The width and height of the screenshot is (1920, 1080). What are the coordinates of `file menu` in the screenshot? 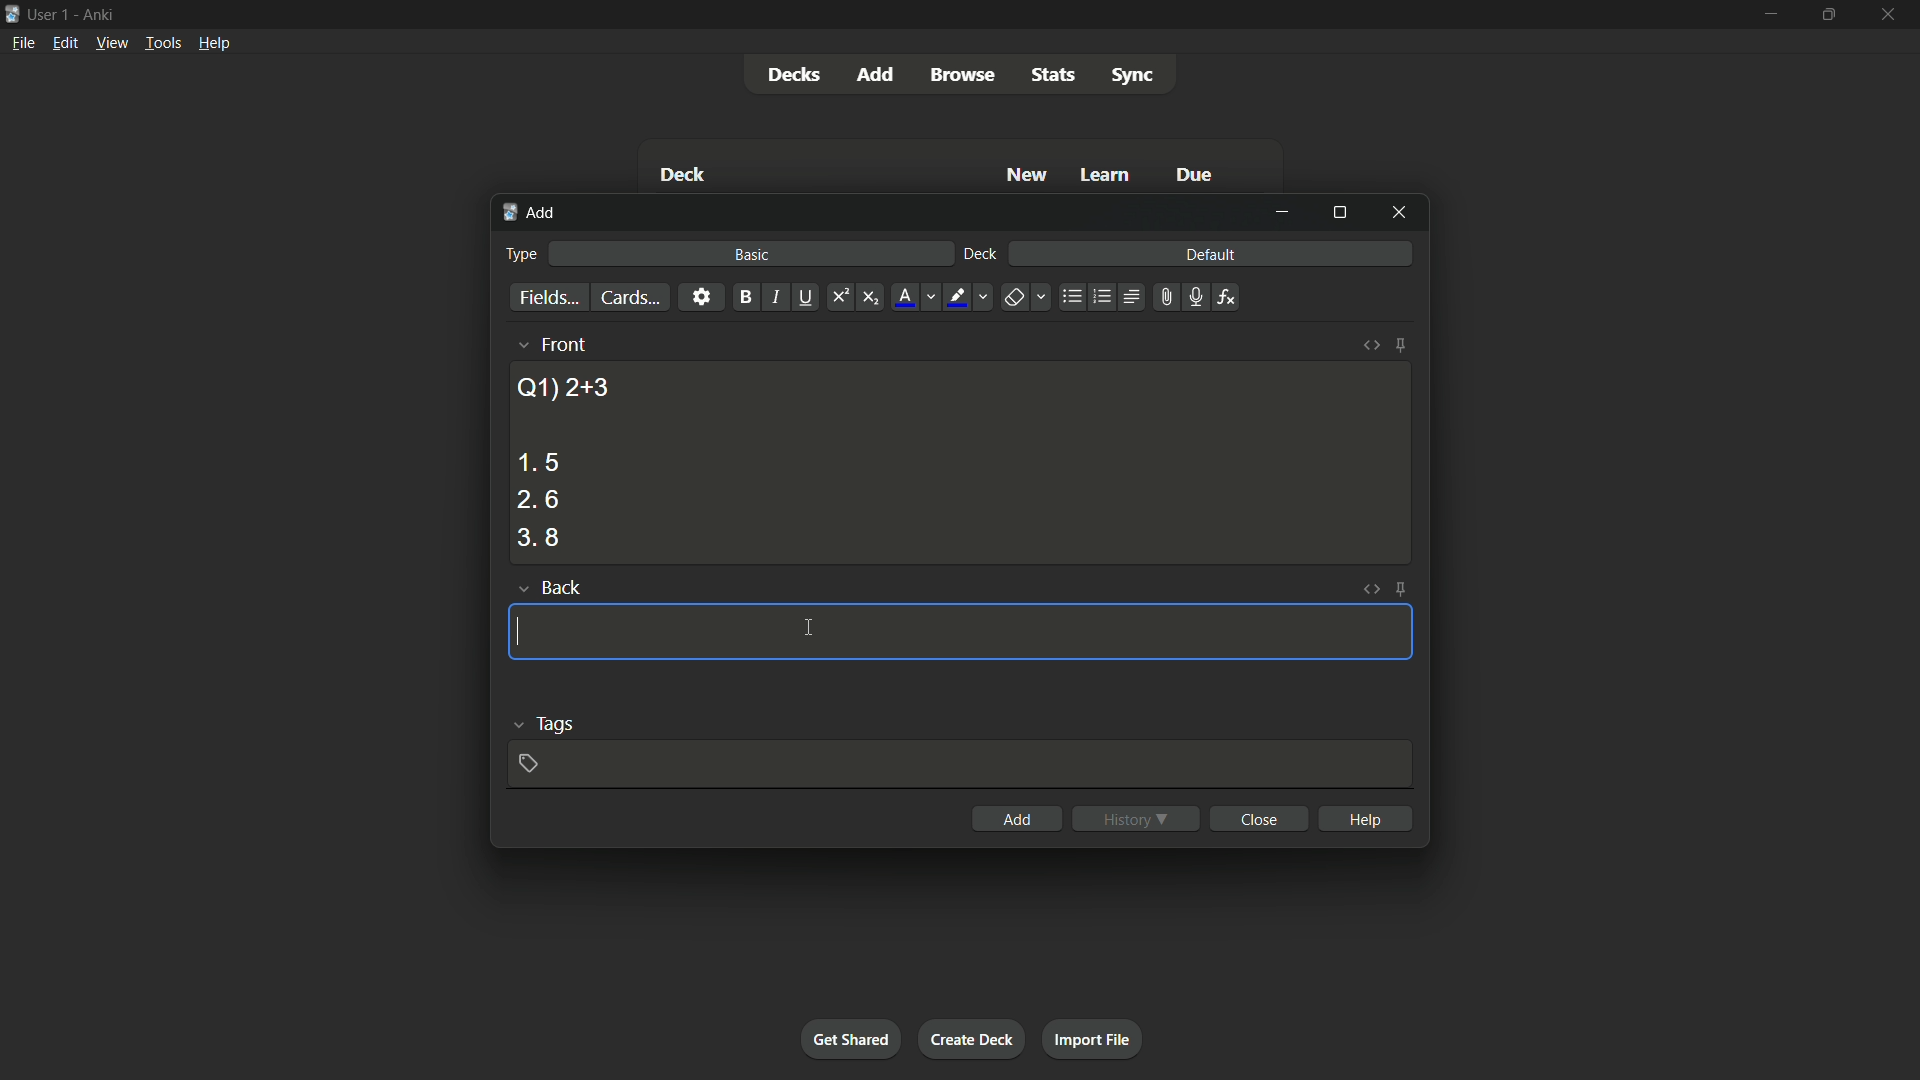 It's located at (25, 42).